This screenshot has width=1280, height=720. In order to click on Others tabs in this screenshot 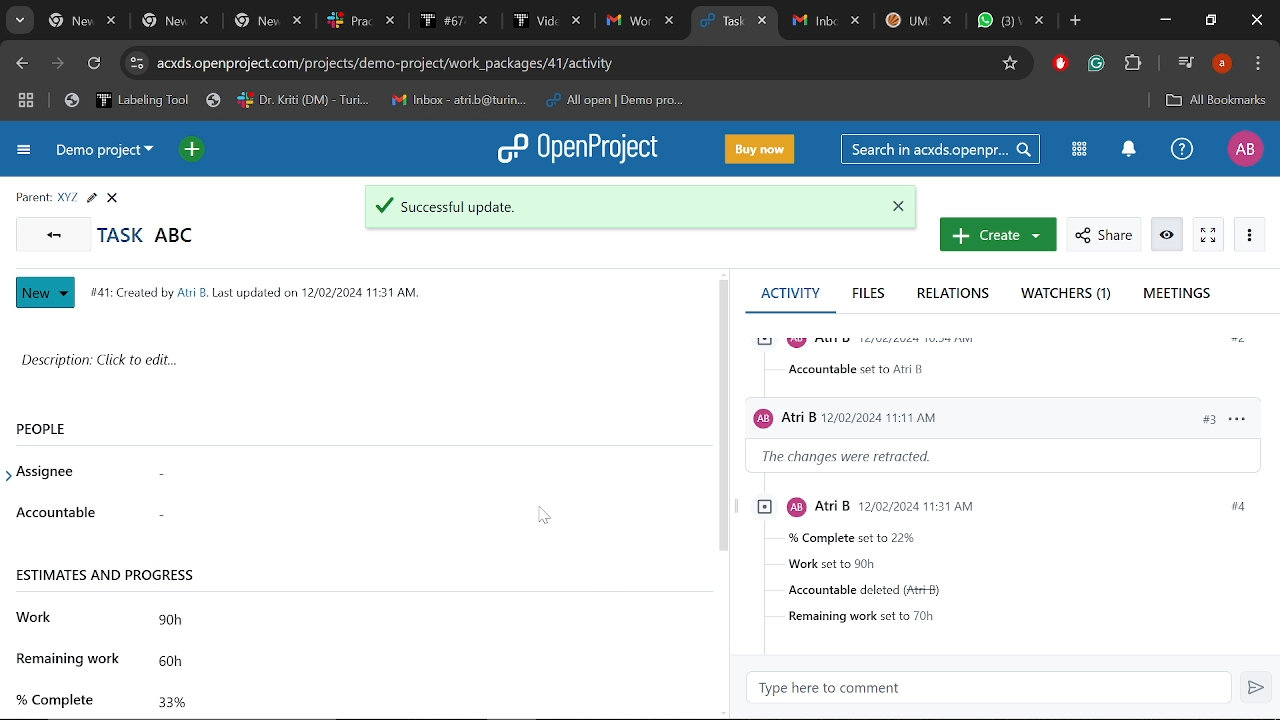, I will do `click(363, 21)`.